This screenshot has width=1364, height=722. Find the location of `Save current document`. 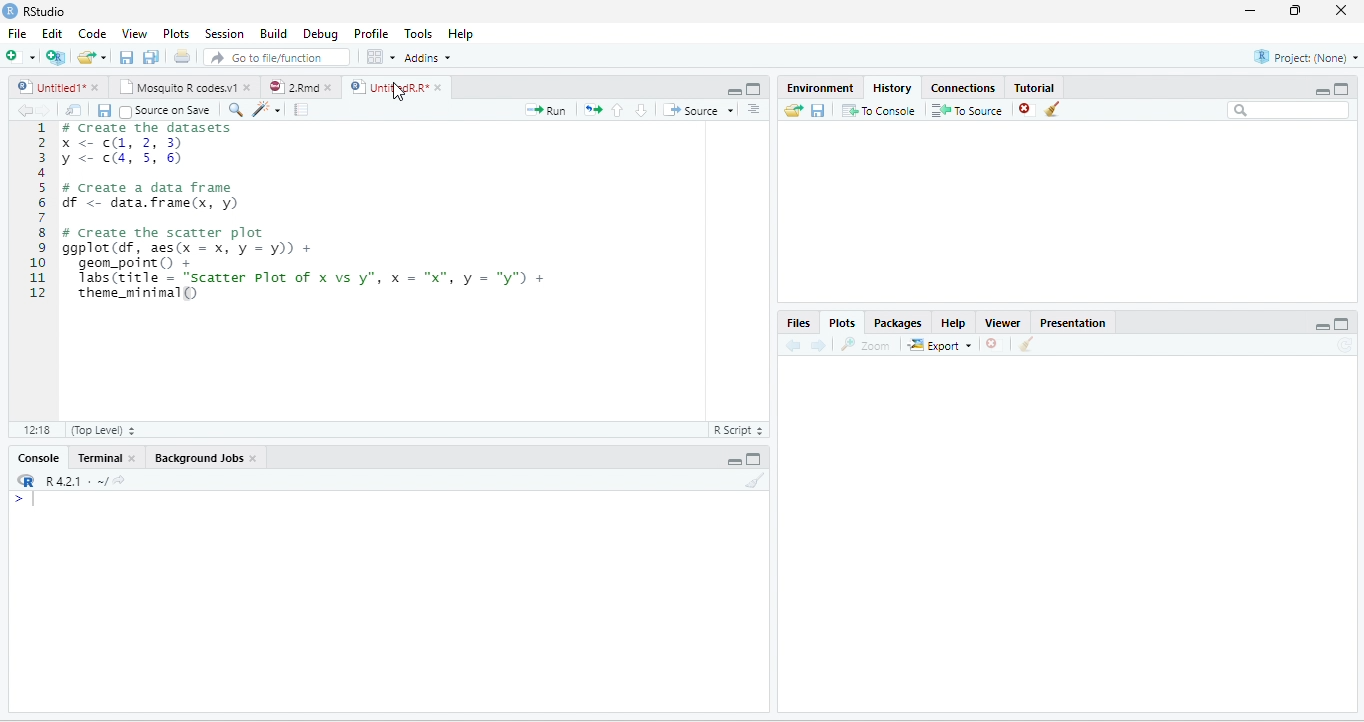

Save current document is located at coordinates (127, 56).